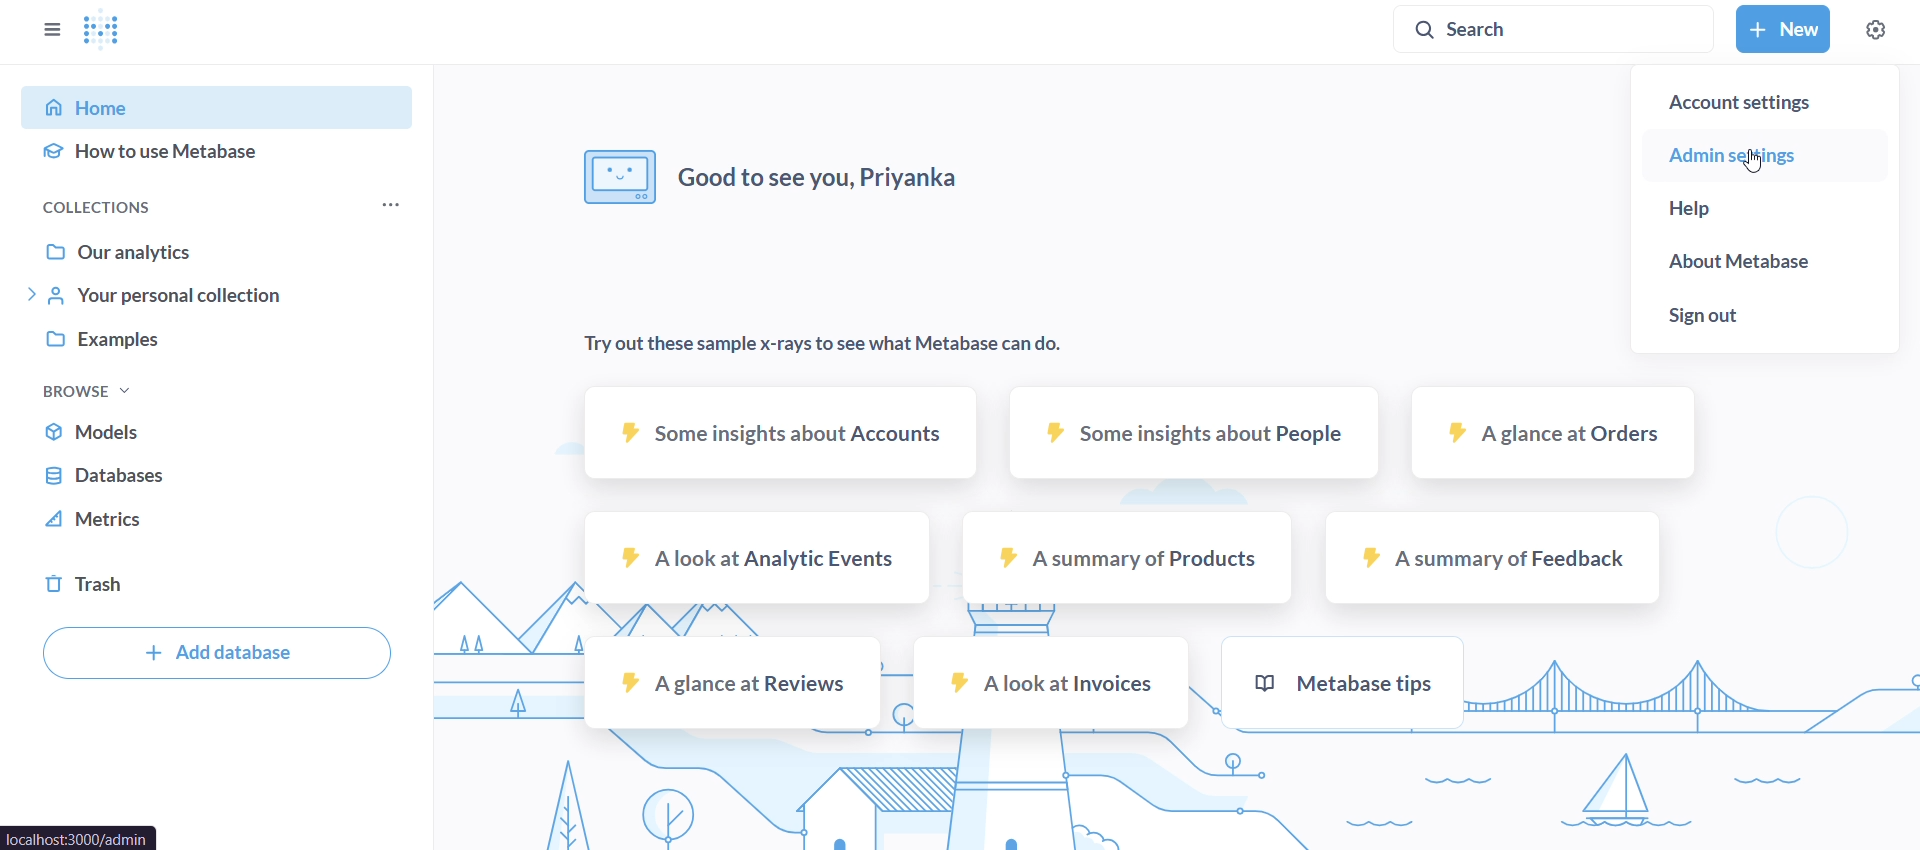 The width and height of the screenshot is (1920, 850). I want to click on our analytics, so click(224, 250).